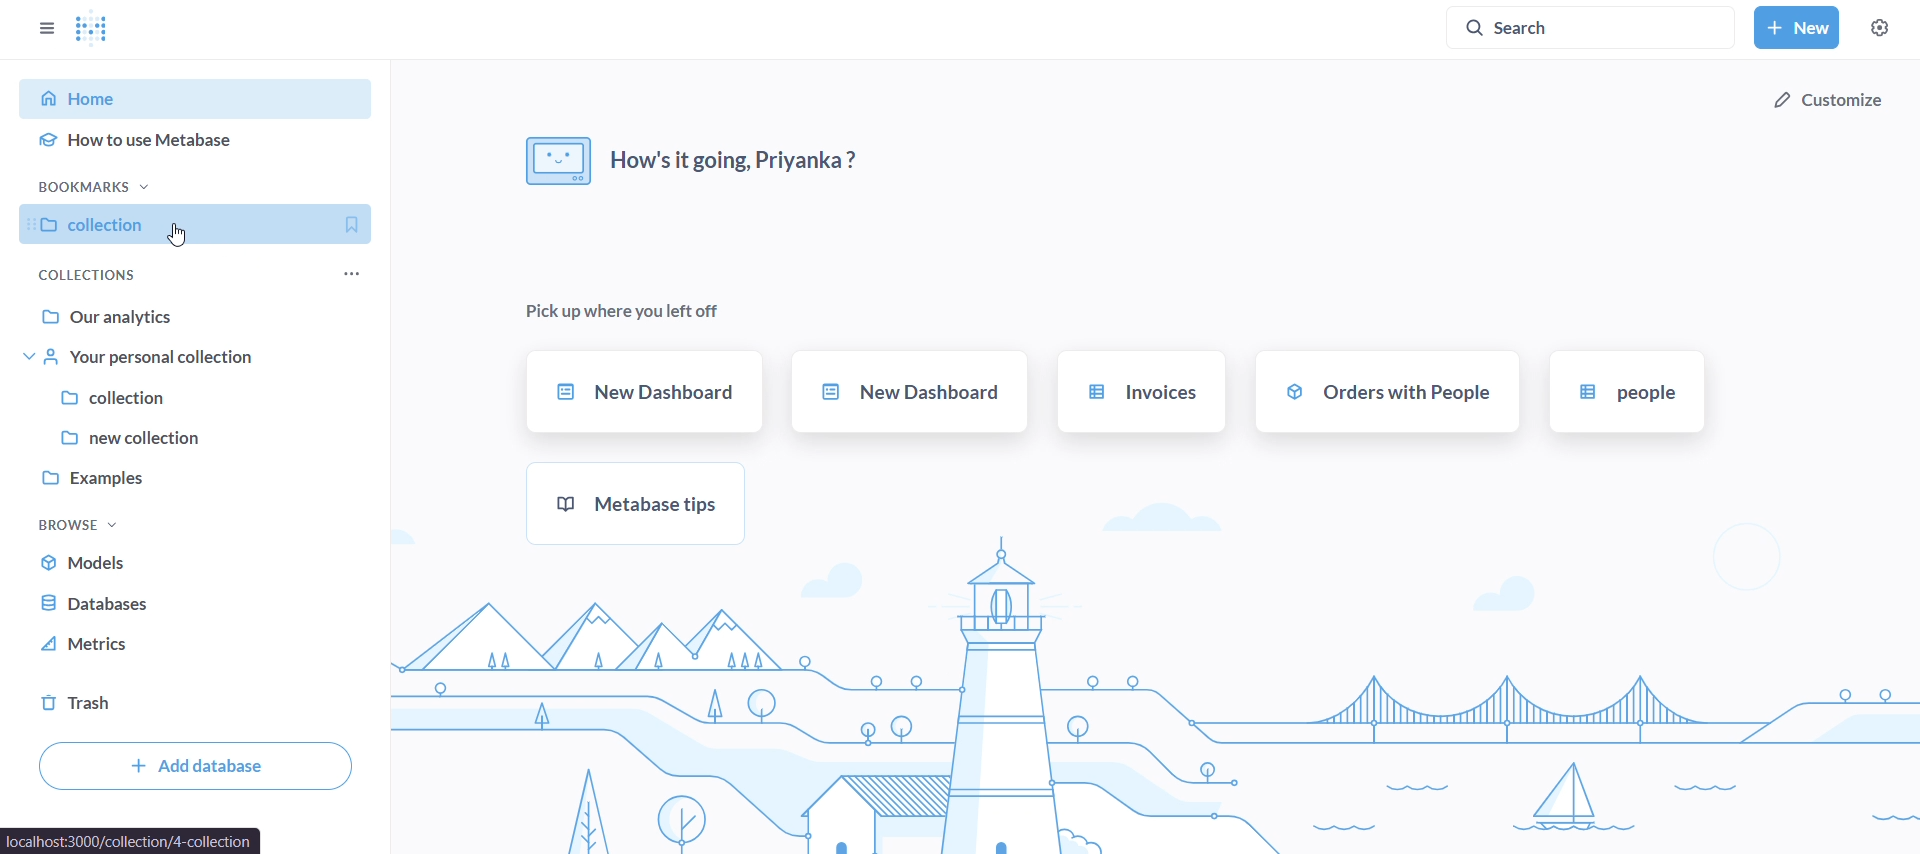  What do you see at coordinates (1389, 392) in the screenshot?
I see `orders with people` at bounding box center [1389, 392].